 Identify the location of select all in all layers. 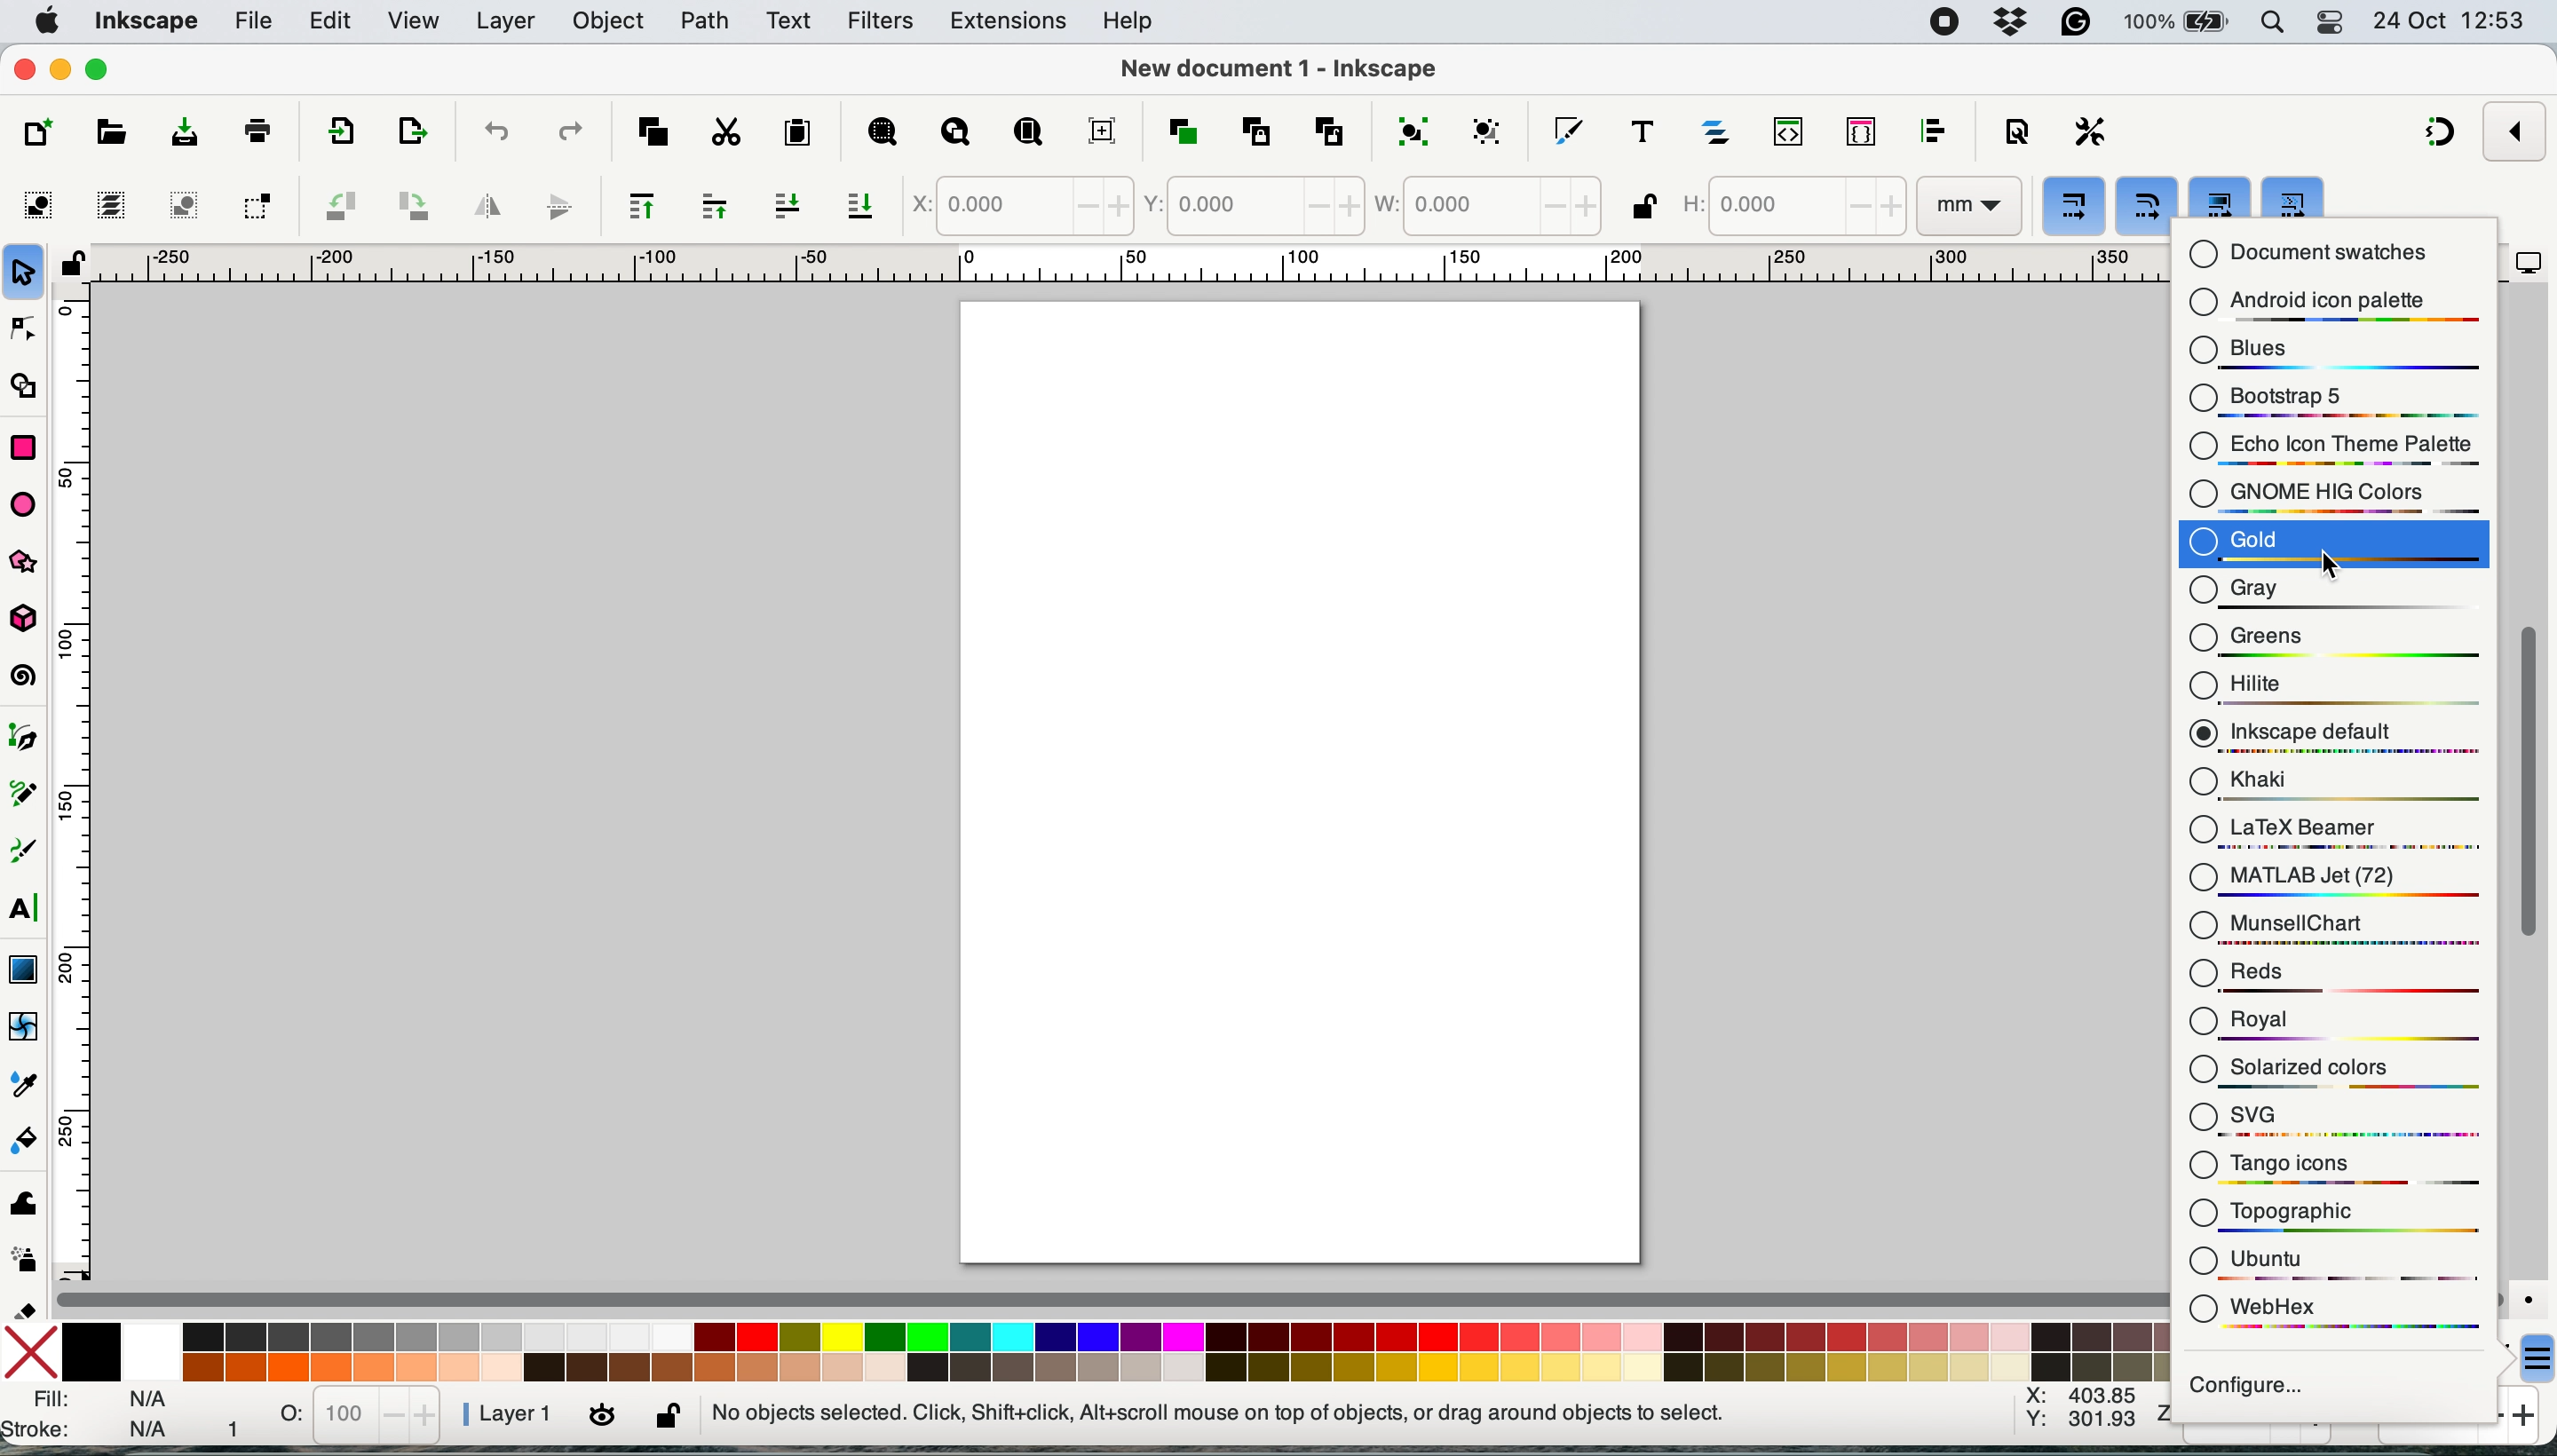
(108, 206).